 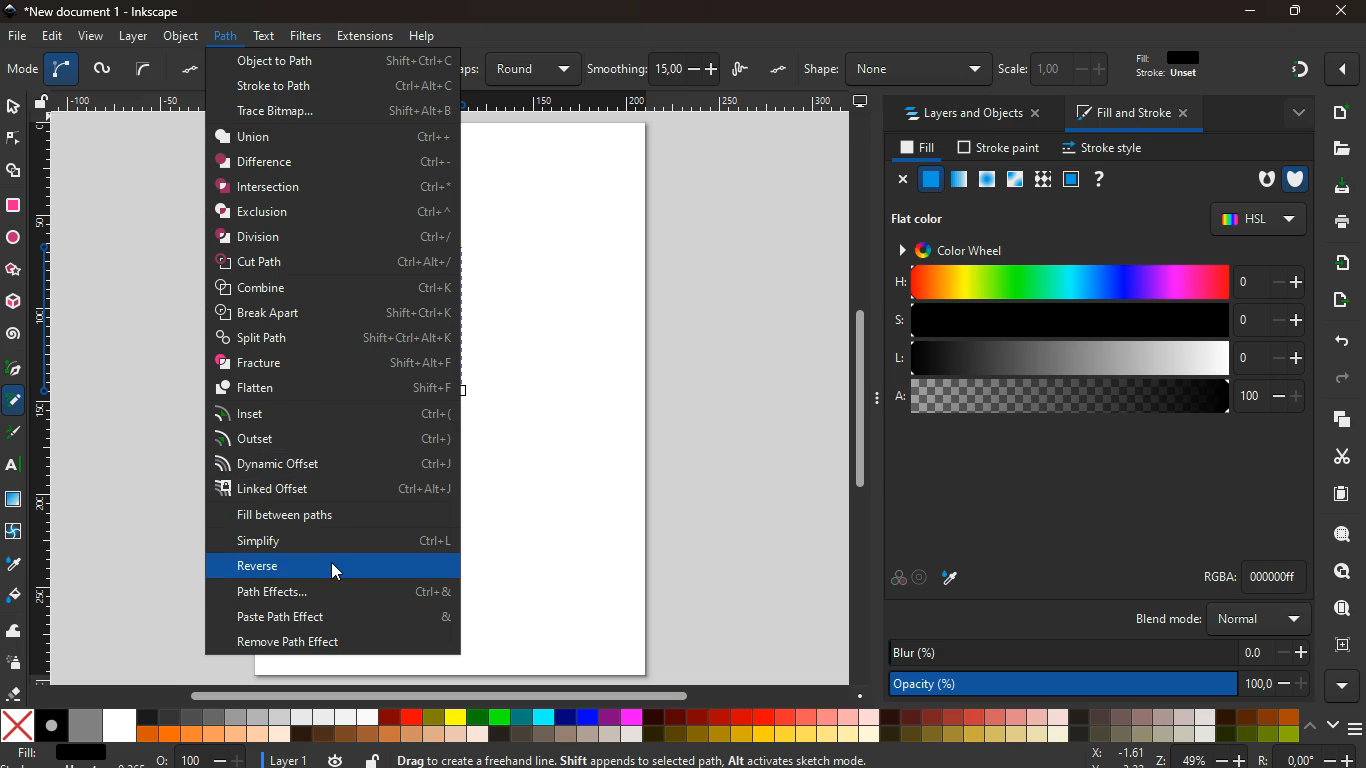 I want to click on shape, so click(x=896, y=69).